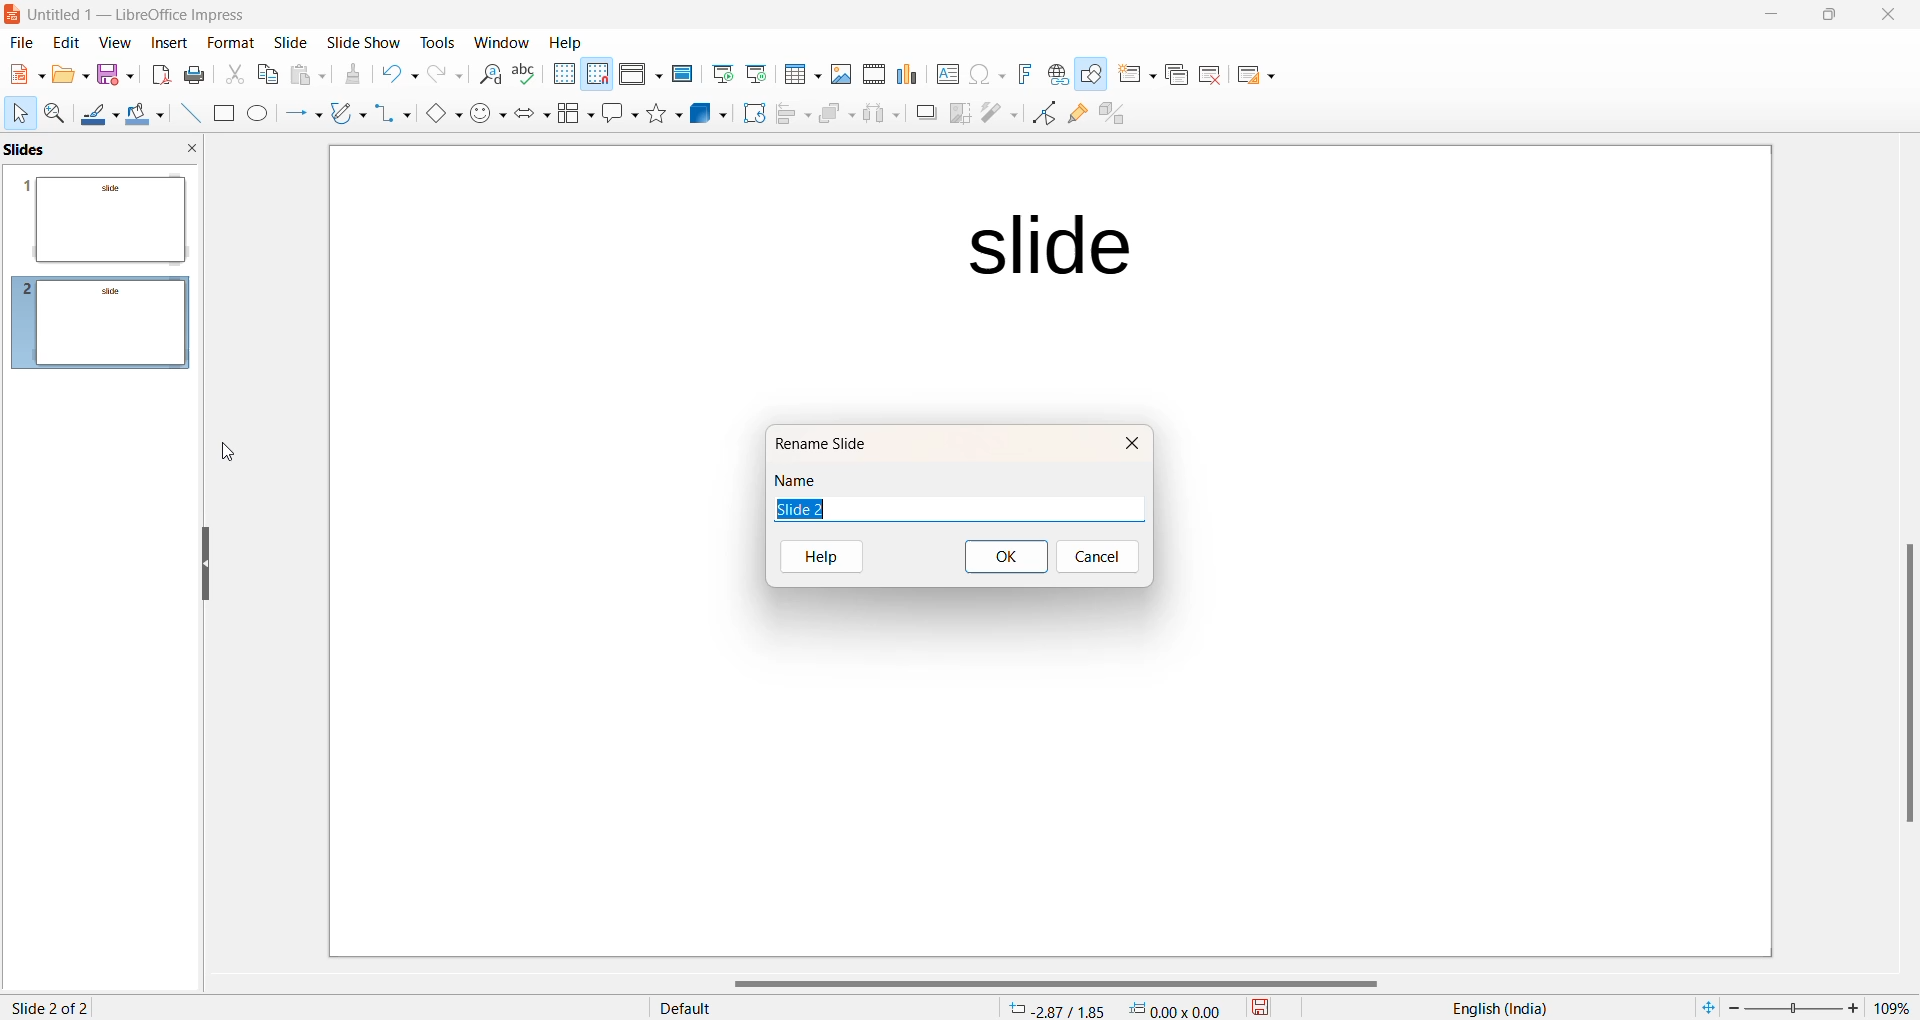 The width and height of the screenshot is (1920, 1020). Describe the element at coordinates (487, 114) in the screenshot. I see `symbol shapes` at that location.